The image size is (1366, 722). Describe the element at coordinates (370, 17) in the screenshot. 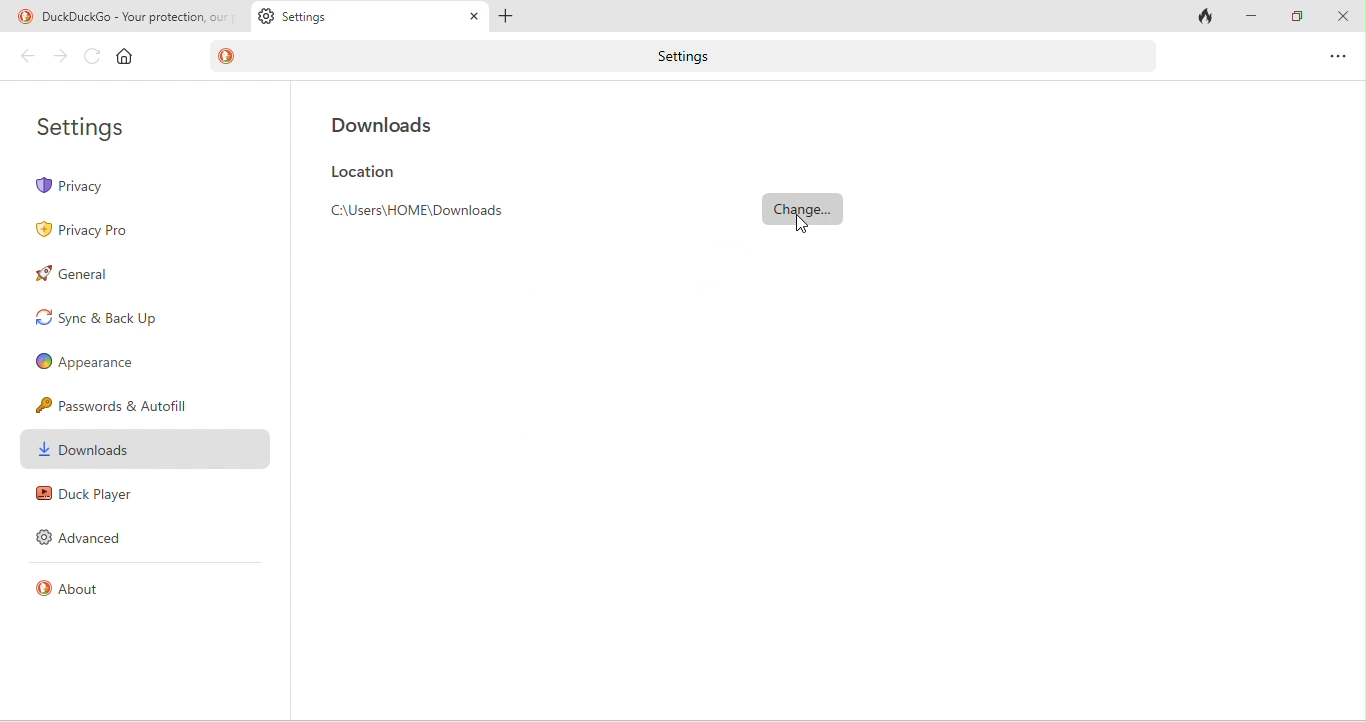

I see `Settings tab` at that location.